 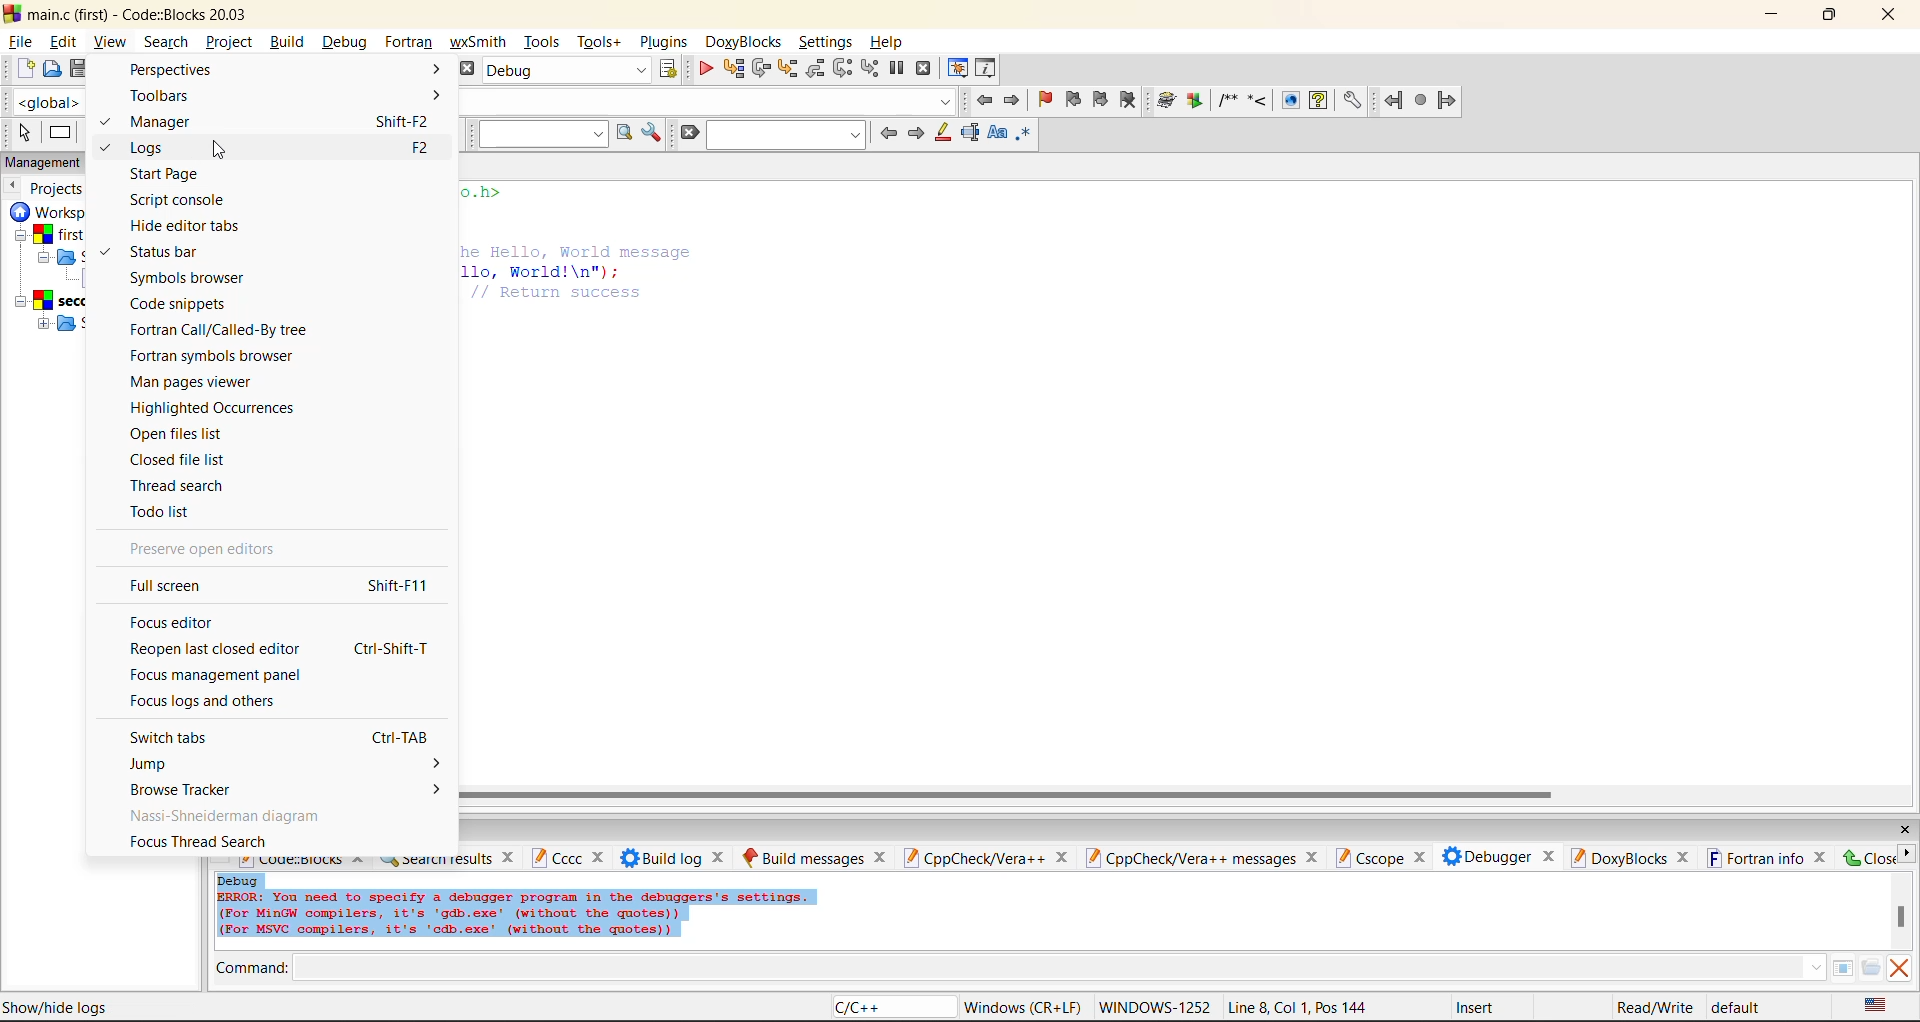 What do you see at coordinates (165, 120) in the screenshot?
I see `manager` at bounding box center [165, 120].